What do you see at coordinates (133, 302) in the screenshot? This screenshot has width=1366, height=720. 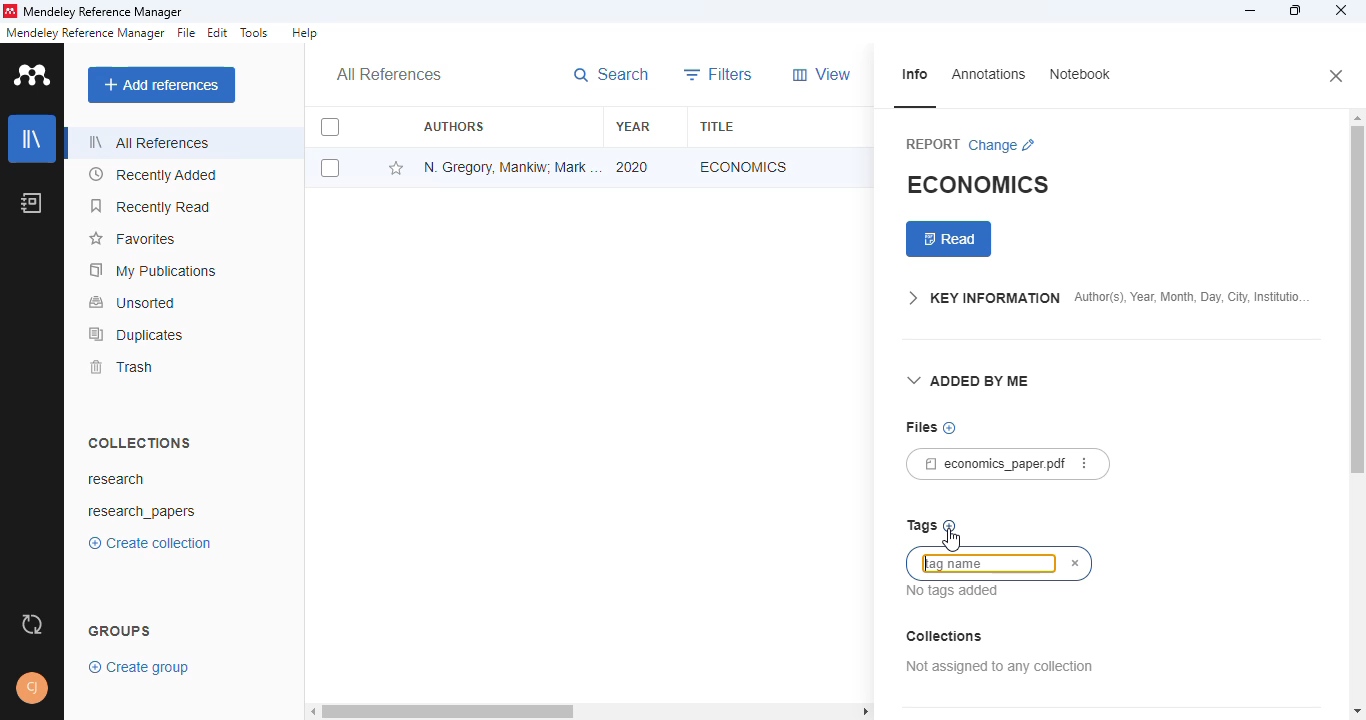 I see `unsorted` at bounding box center [133, 302].